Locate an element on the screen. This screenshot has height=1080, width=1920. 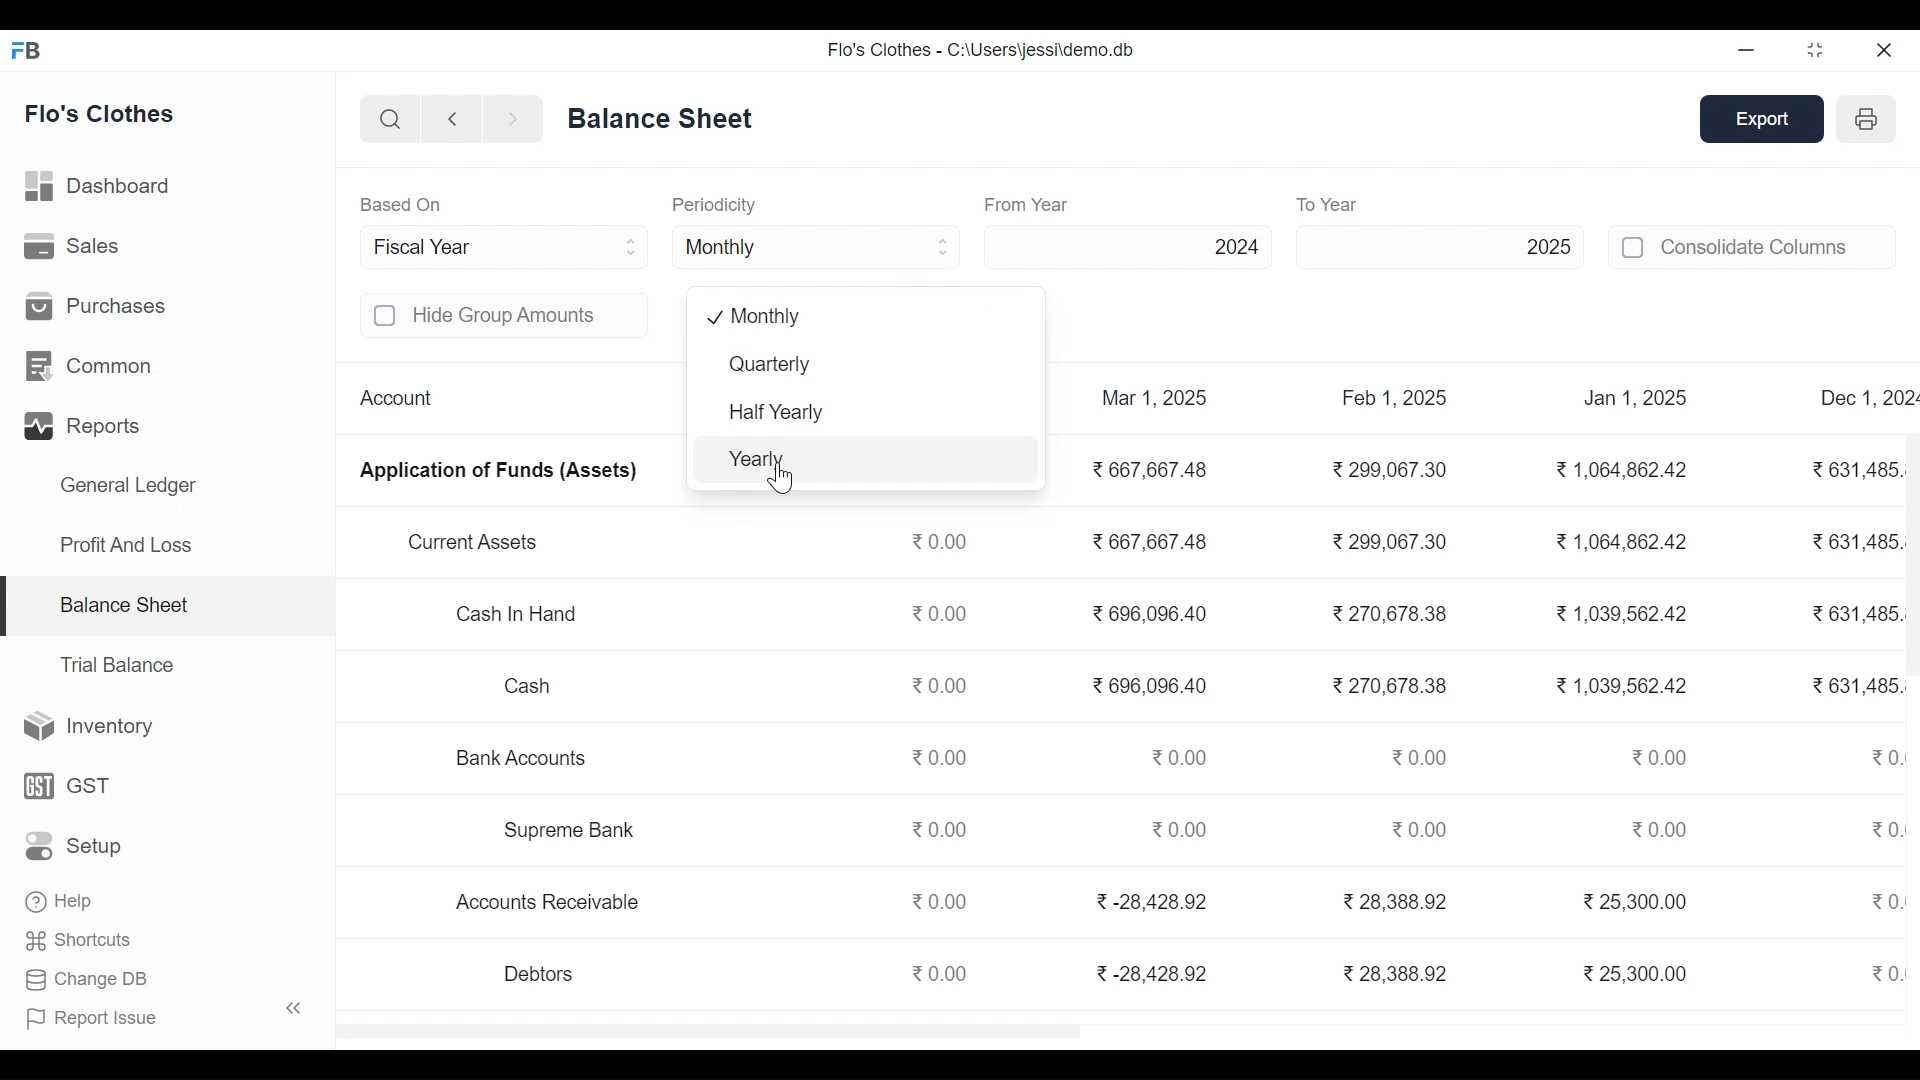
FB logo is located at coordinates (27, 49).